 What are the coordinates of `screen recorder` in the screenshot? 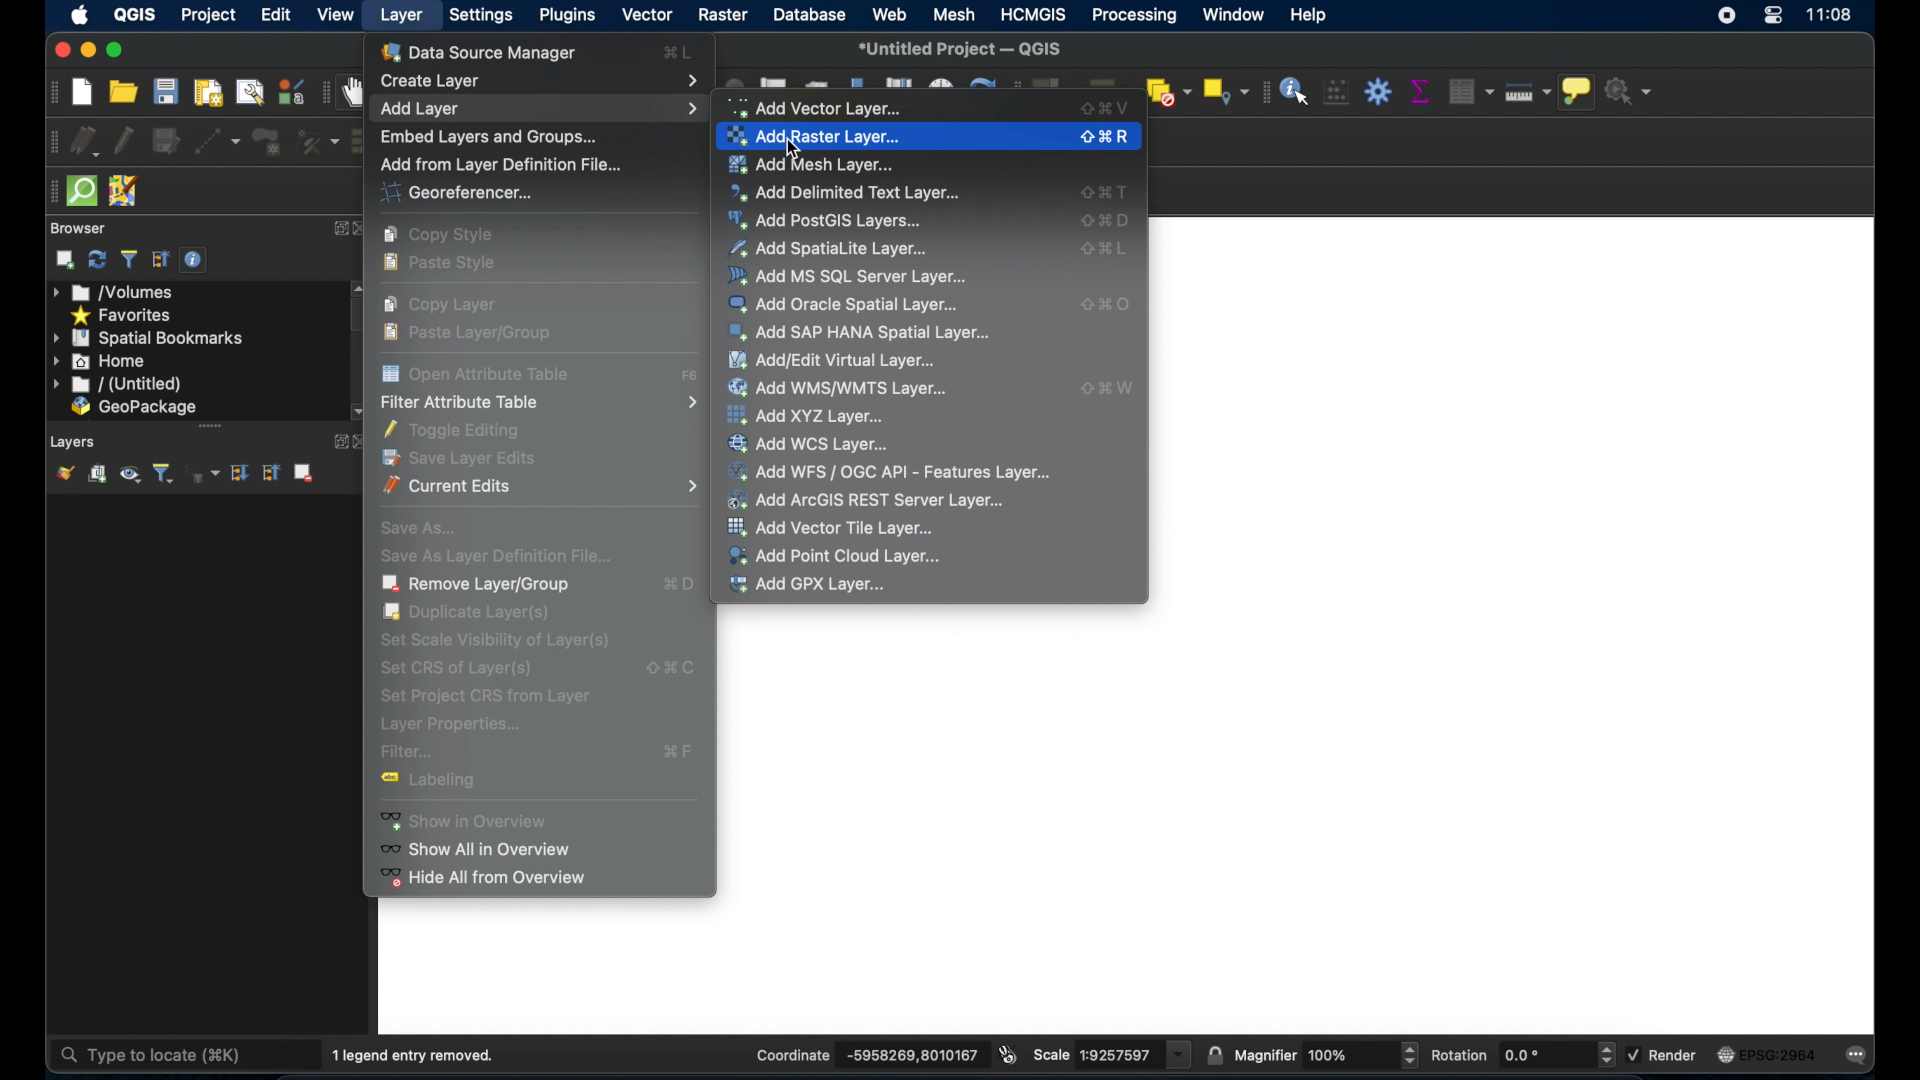 It's located at (1729, 19).